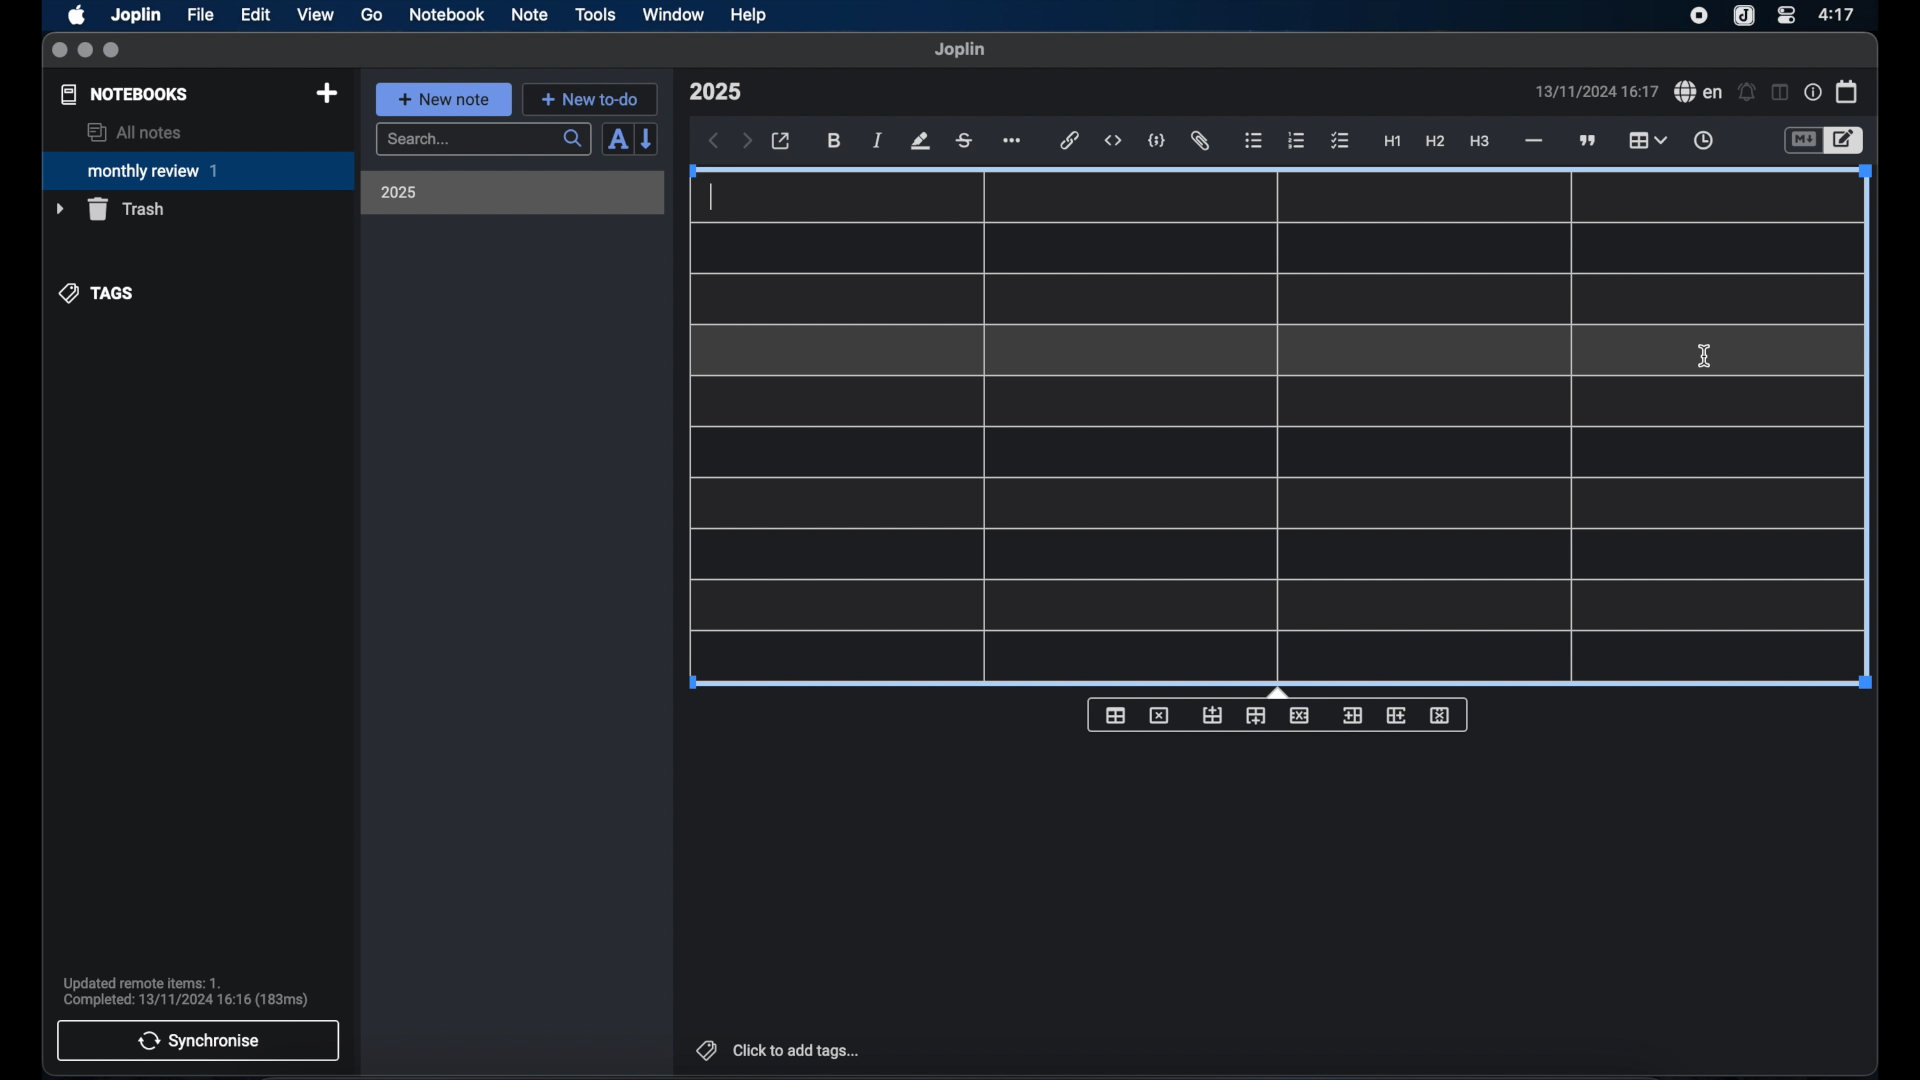 The image size is (1920, 1080). What do you see at coordinates (960, 49) in the screenshot?
I see `joplin` at bounding box center [960, 49].